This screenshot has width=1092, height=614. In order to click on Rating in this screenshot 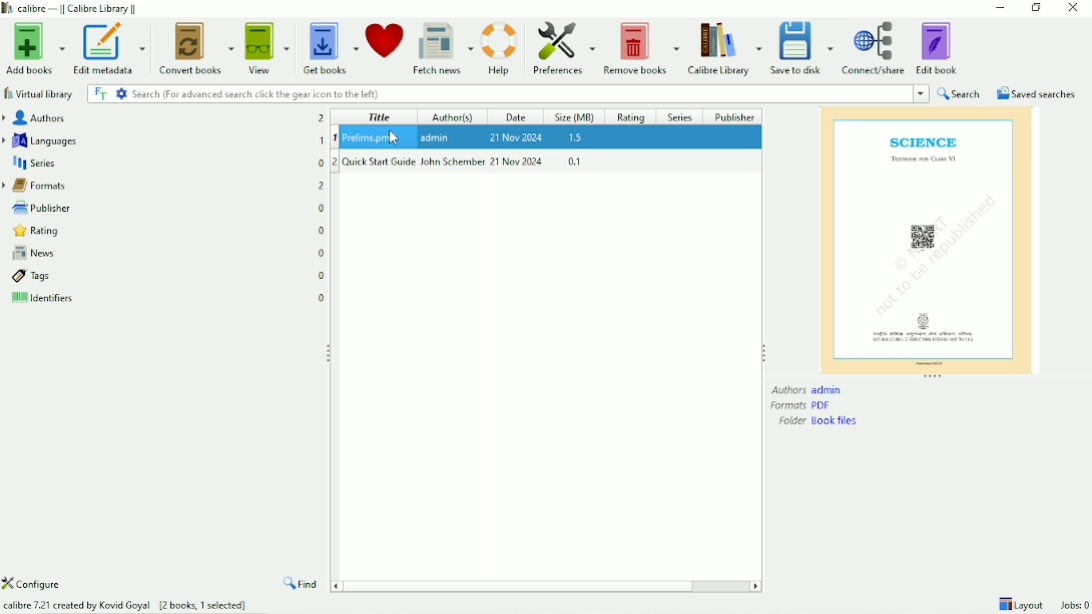, I will do `click(634, 116)`.